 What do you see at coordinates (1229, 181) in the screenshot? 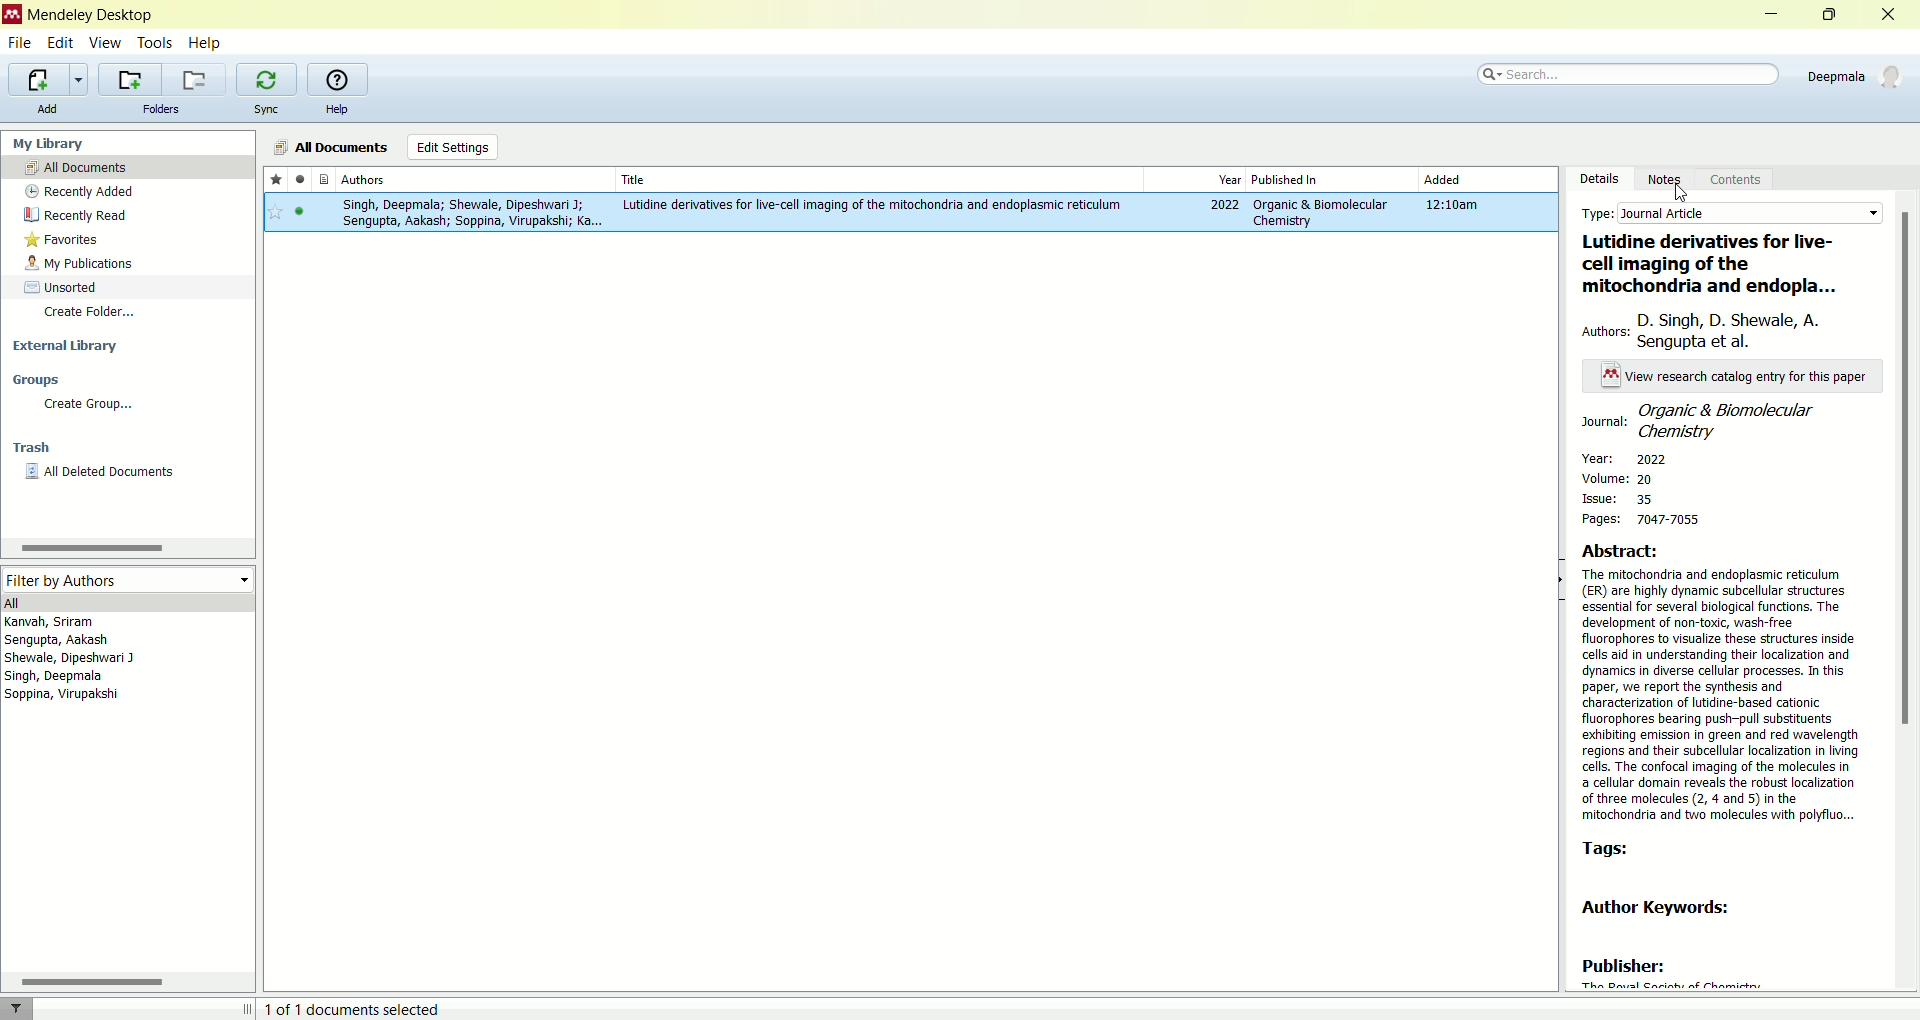
I see `year` at bounding box center [1229, 181].